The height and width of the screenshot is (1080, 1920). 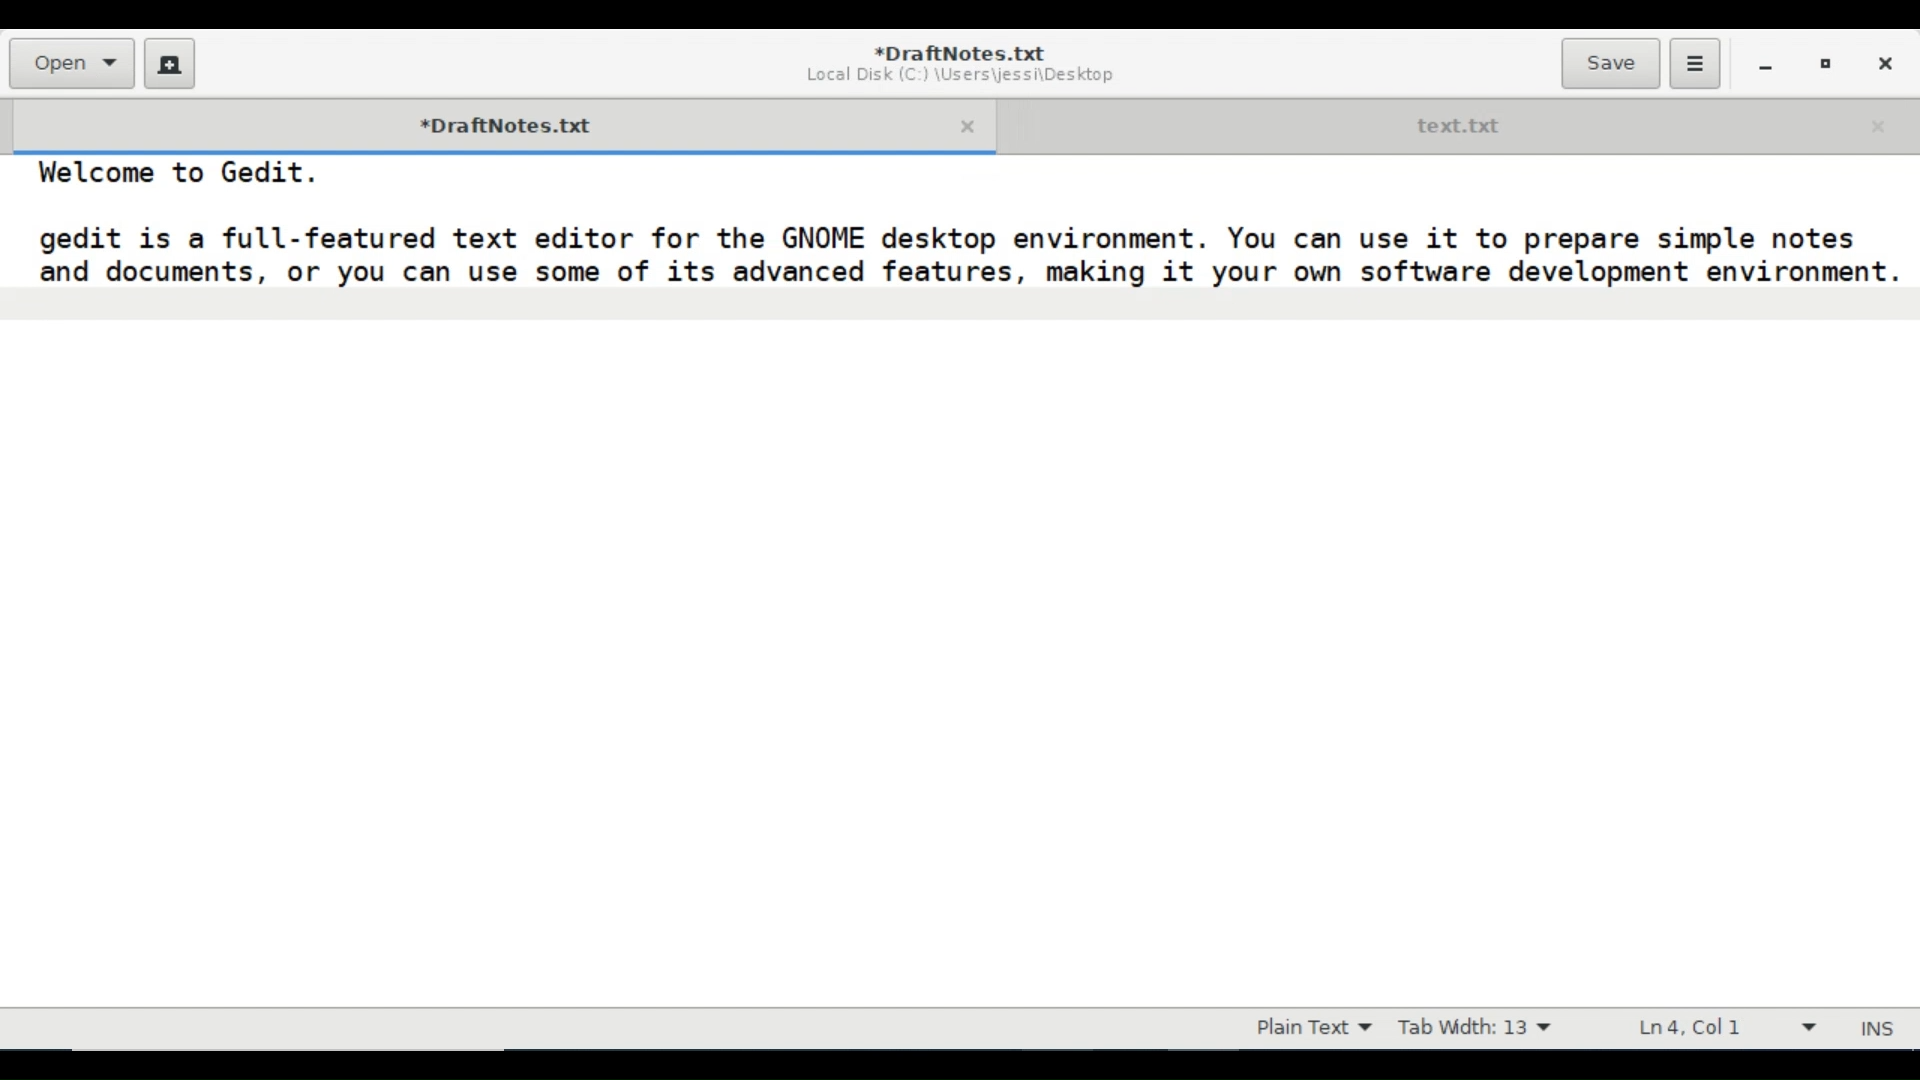 I want to click on Save, so click(x=1610, y=63).